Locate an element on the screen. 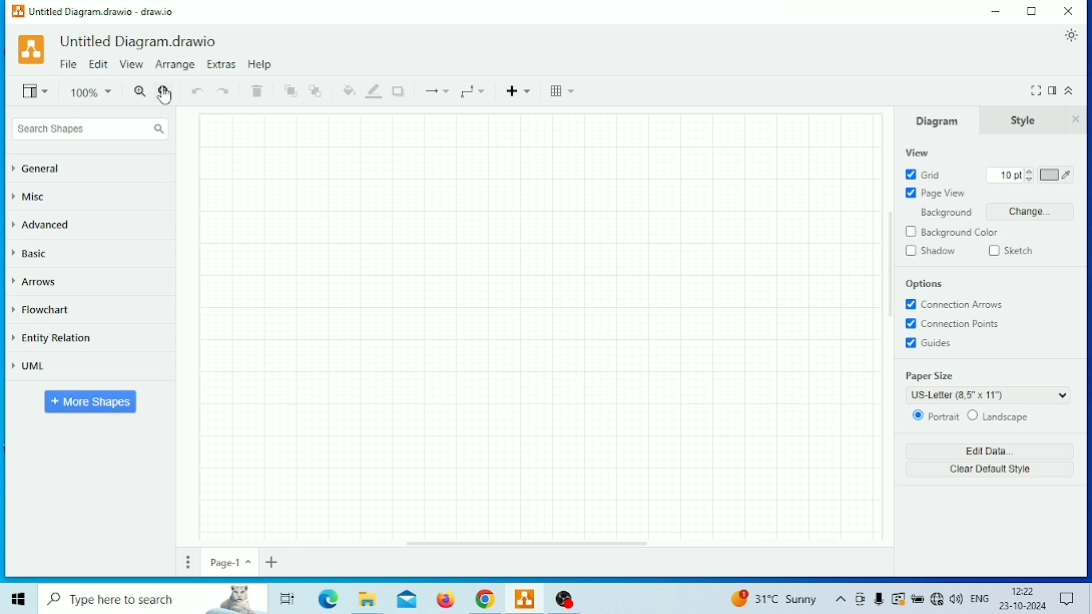 Image resolution: width=1092 pixels, height=614 pixels. Waypoints is located at coordinates (474, 92).